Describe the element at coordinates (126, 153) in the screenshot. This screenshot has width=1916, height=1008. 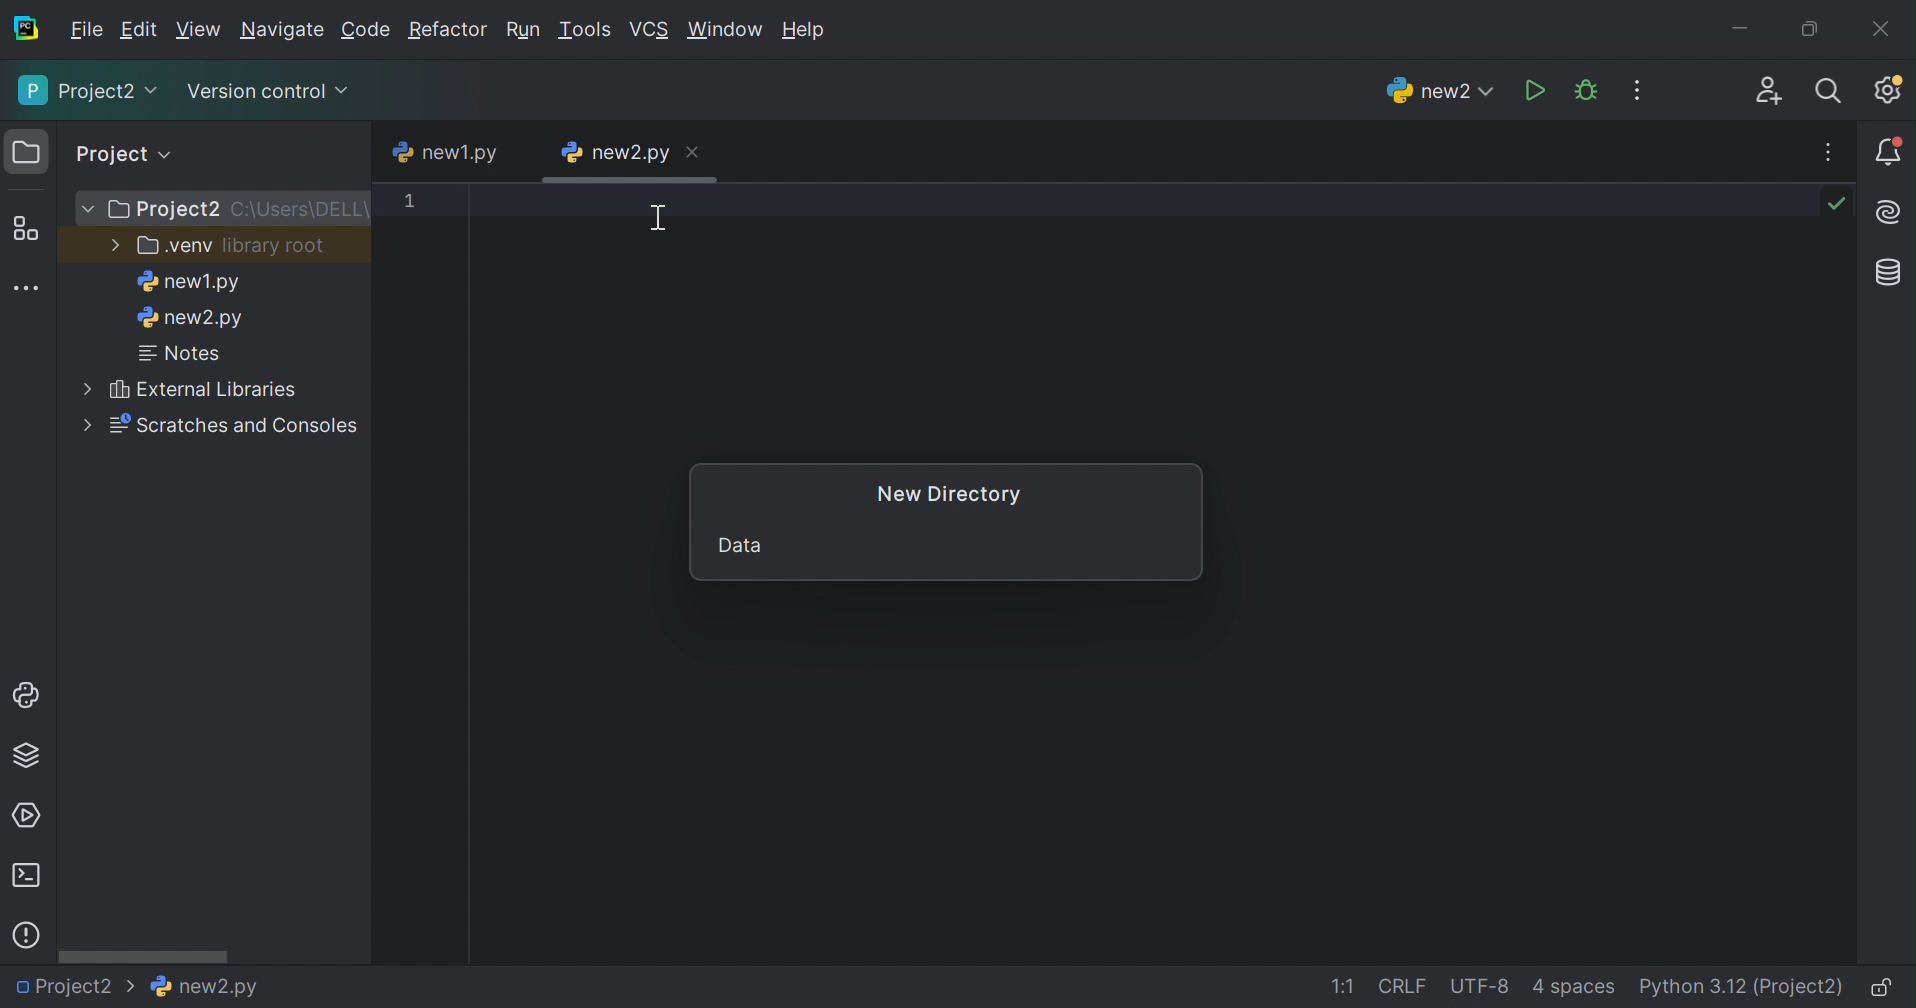
I see `Project` at that location.